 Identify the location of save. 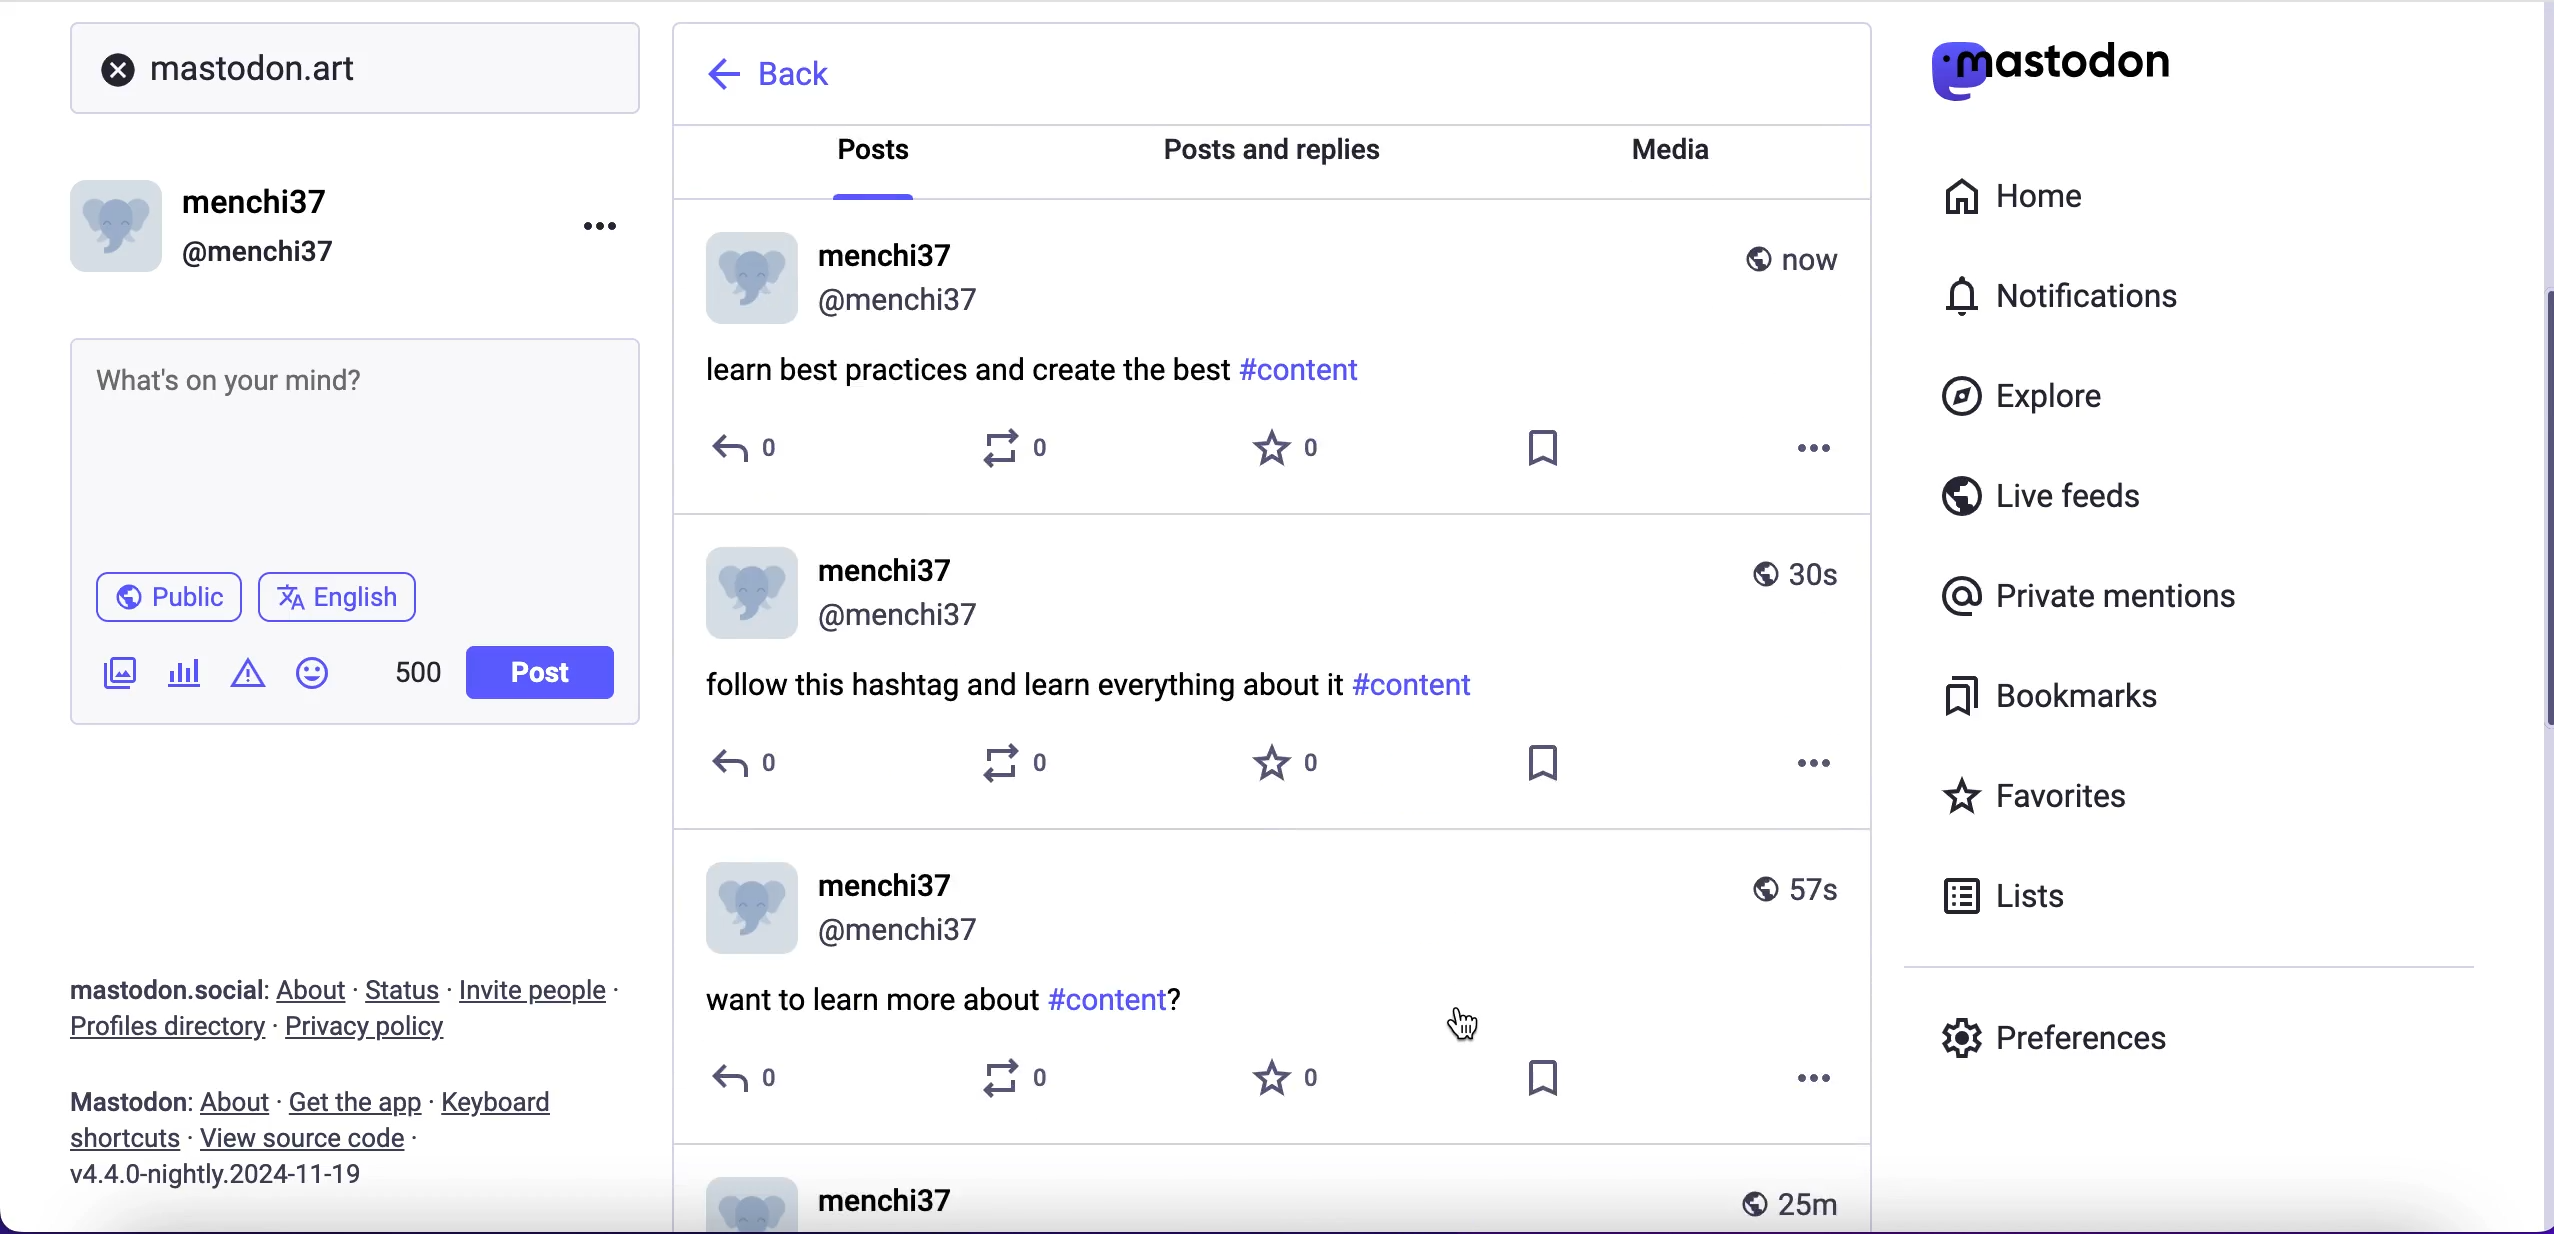
(1536, 450).